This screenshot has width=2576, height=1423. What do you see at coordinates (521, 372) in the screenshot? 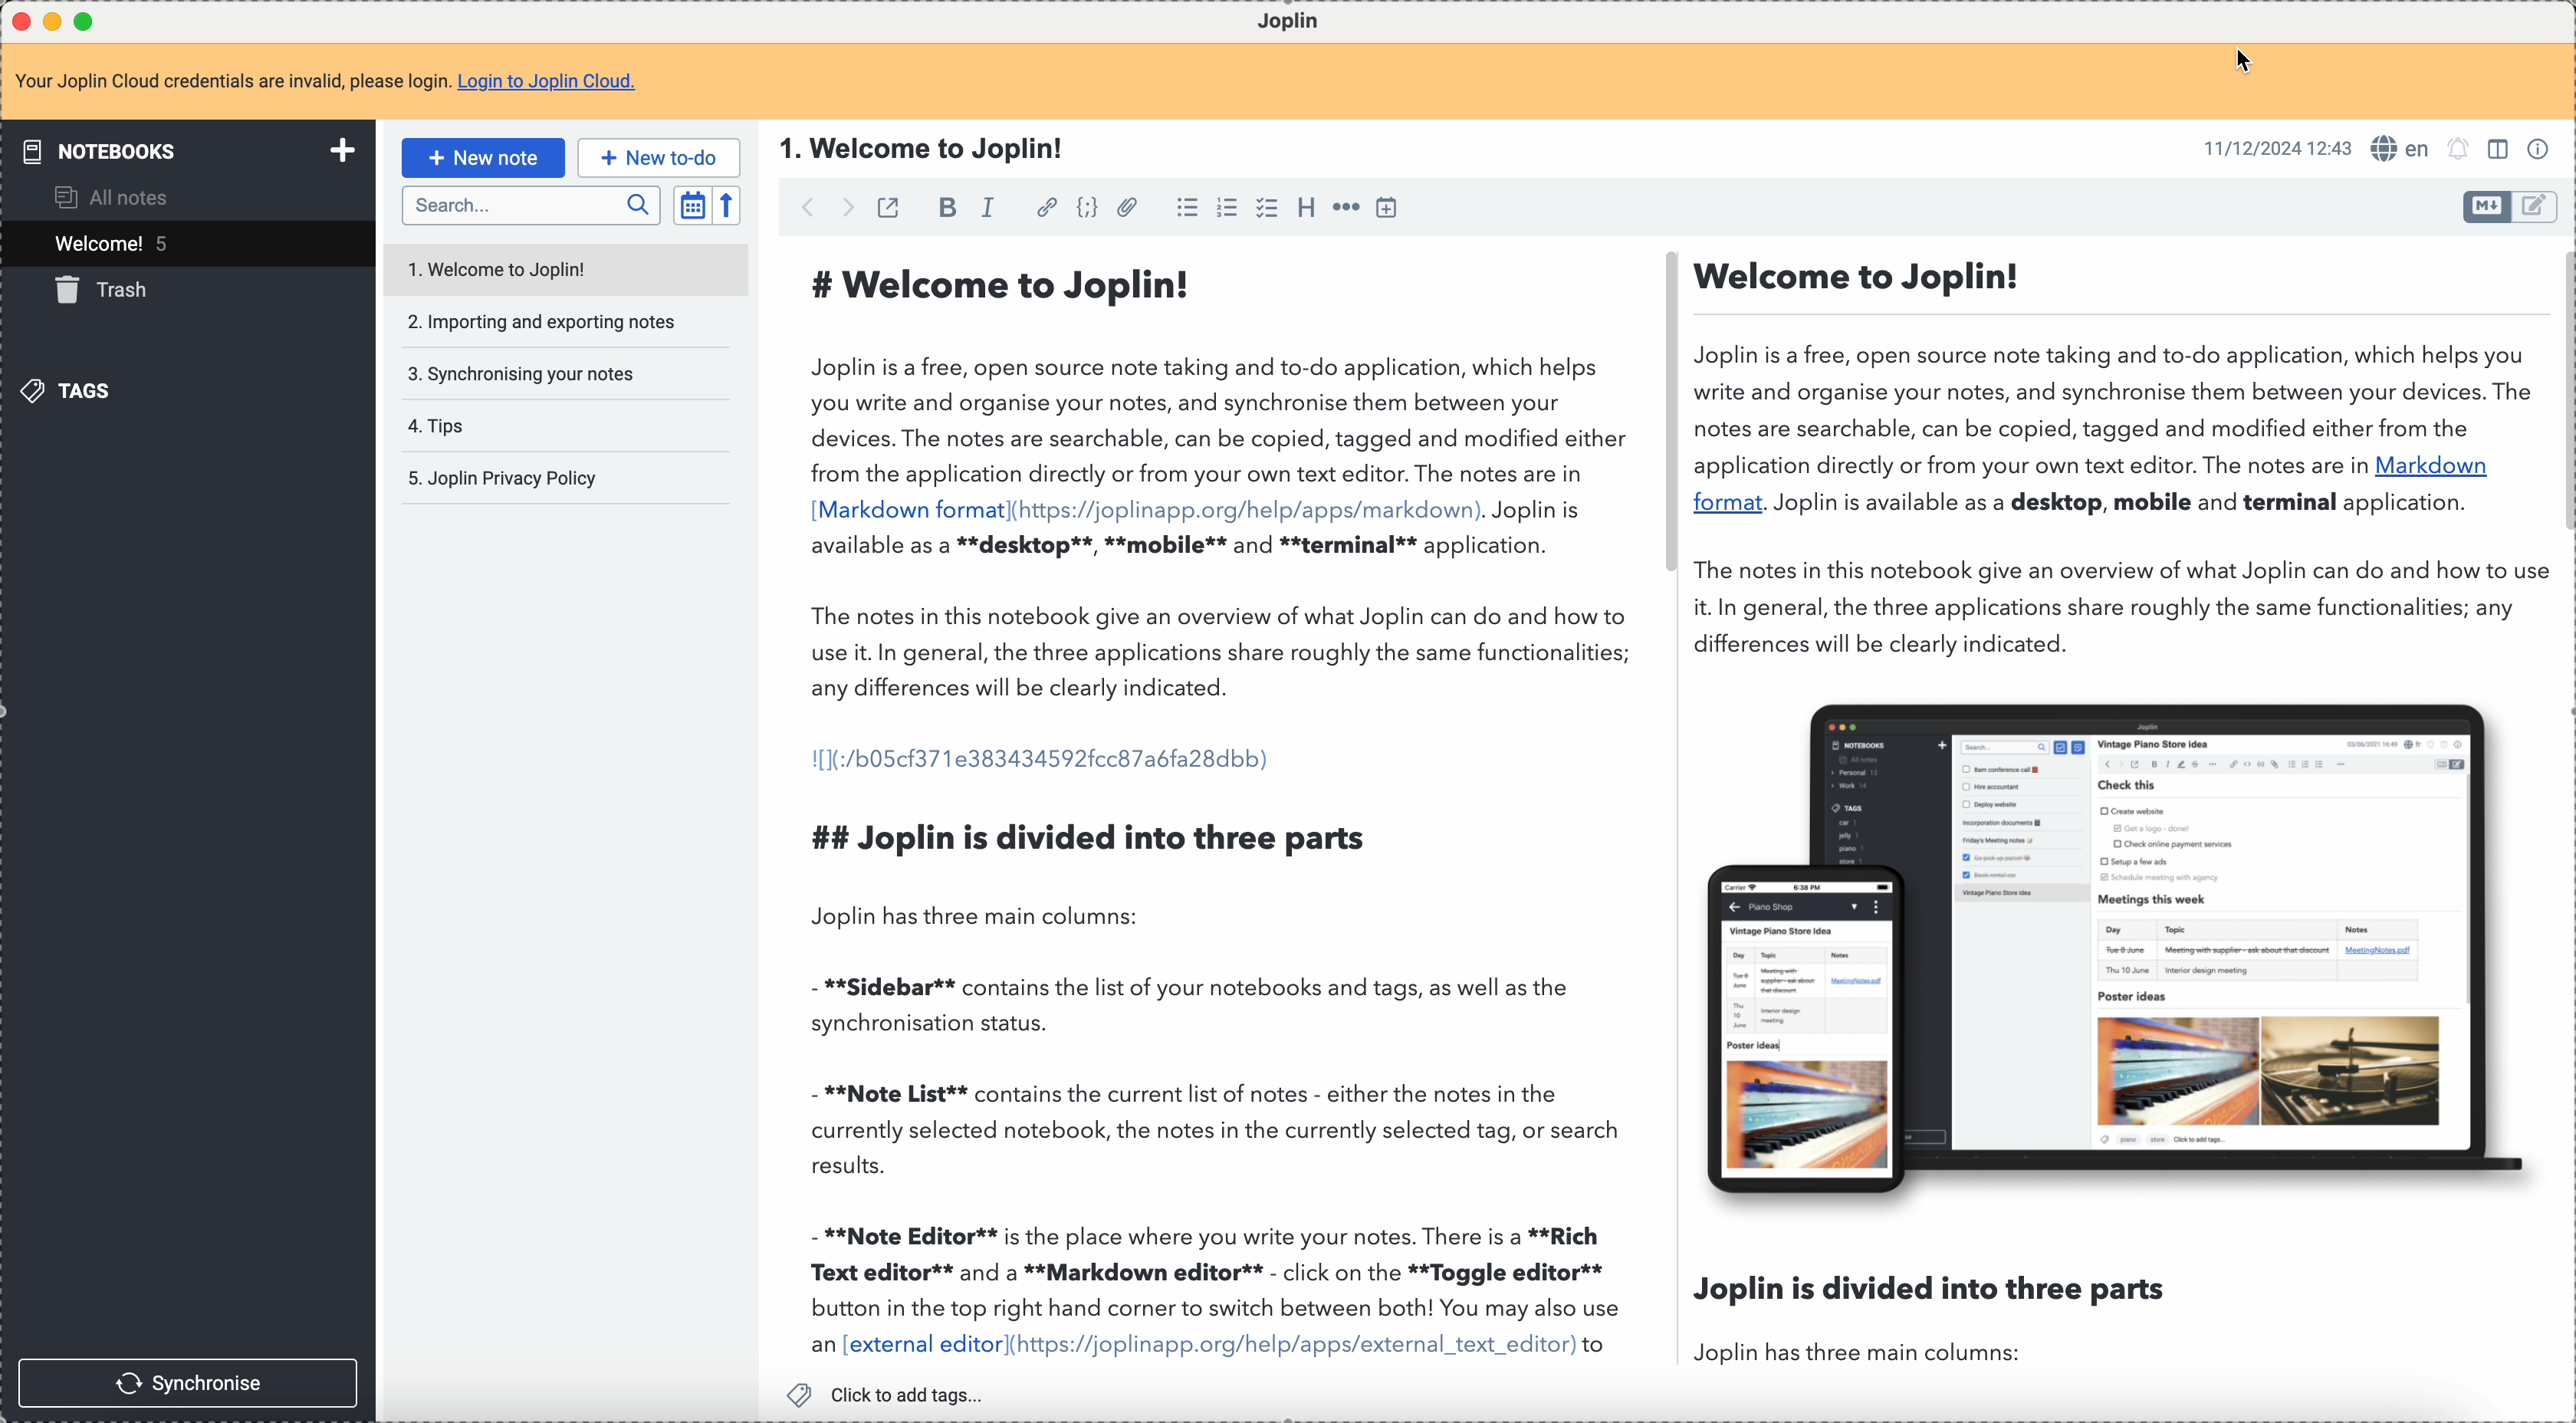
I see `synchronising your notes` at bounding box center [521, 372].